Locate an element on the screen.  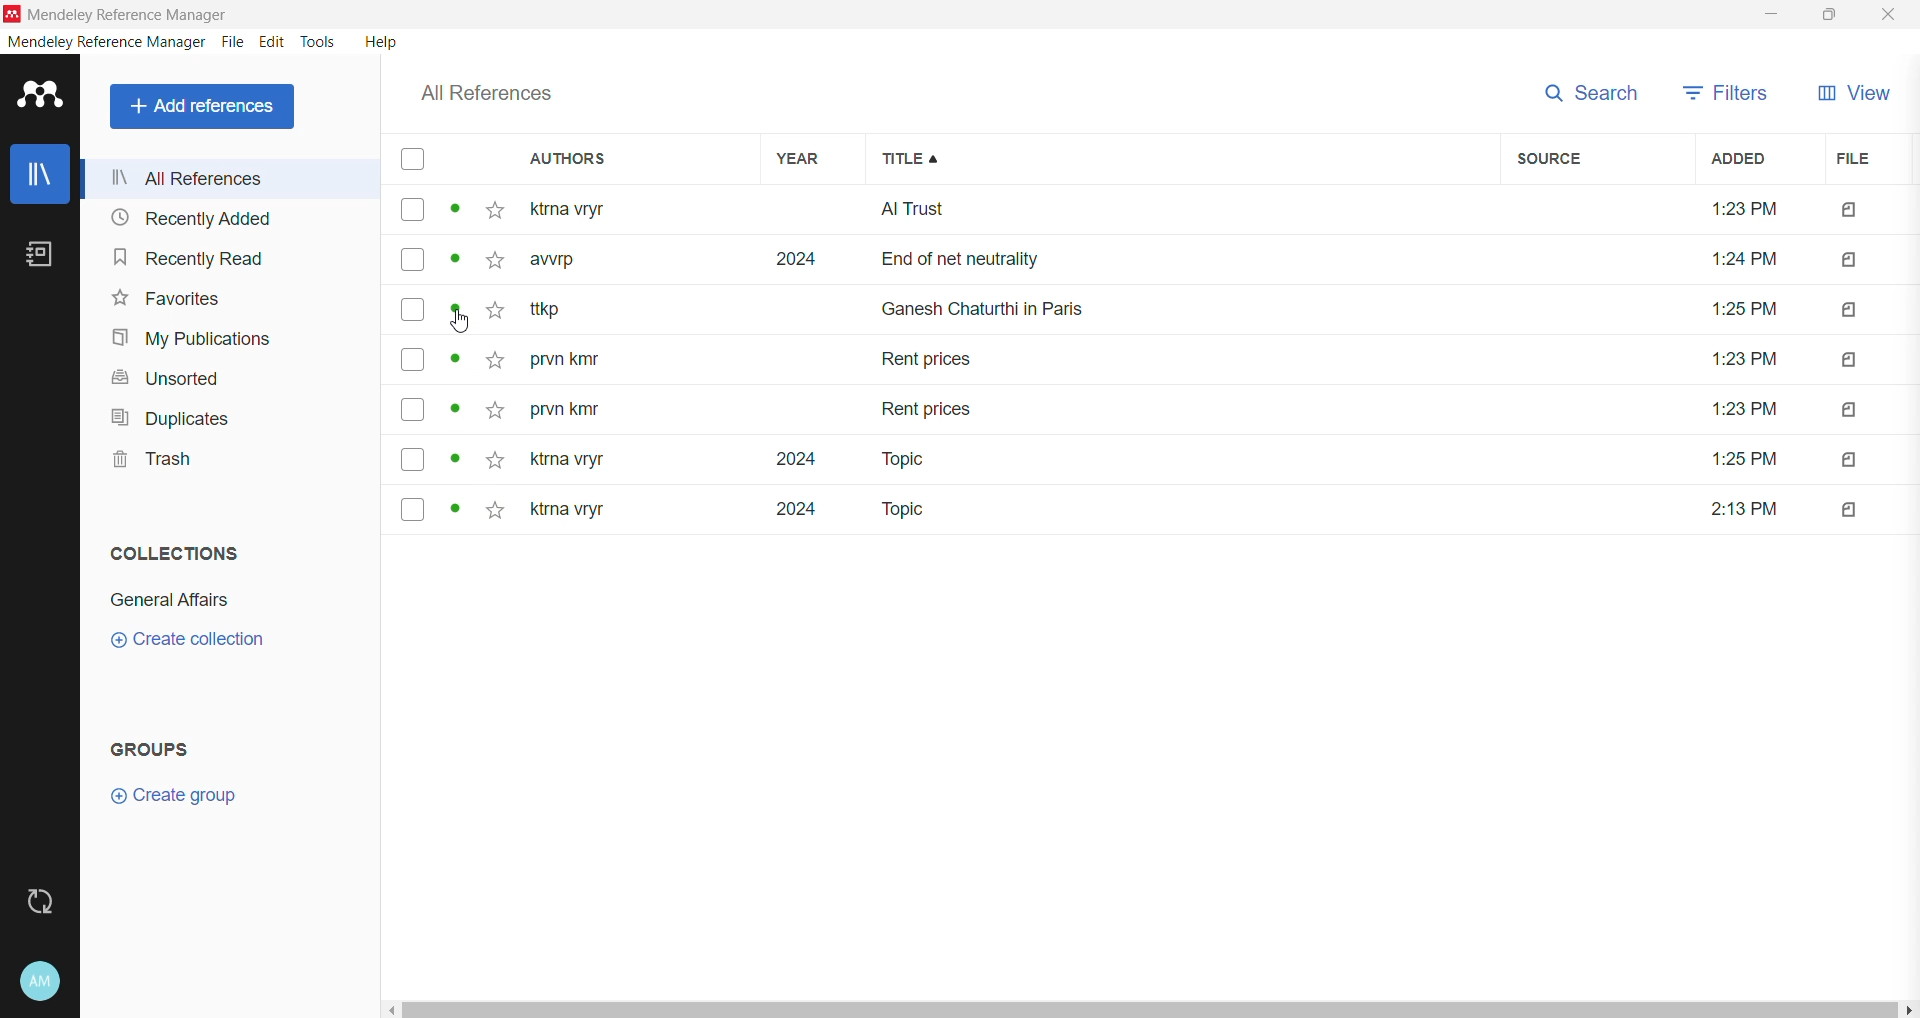
Trash is located at coordinates (148, 462).